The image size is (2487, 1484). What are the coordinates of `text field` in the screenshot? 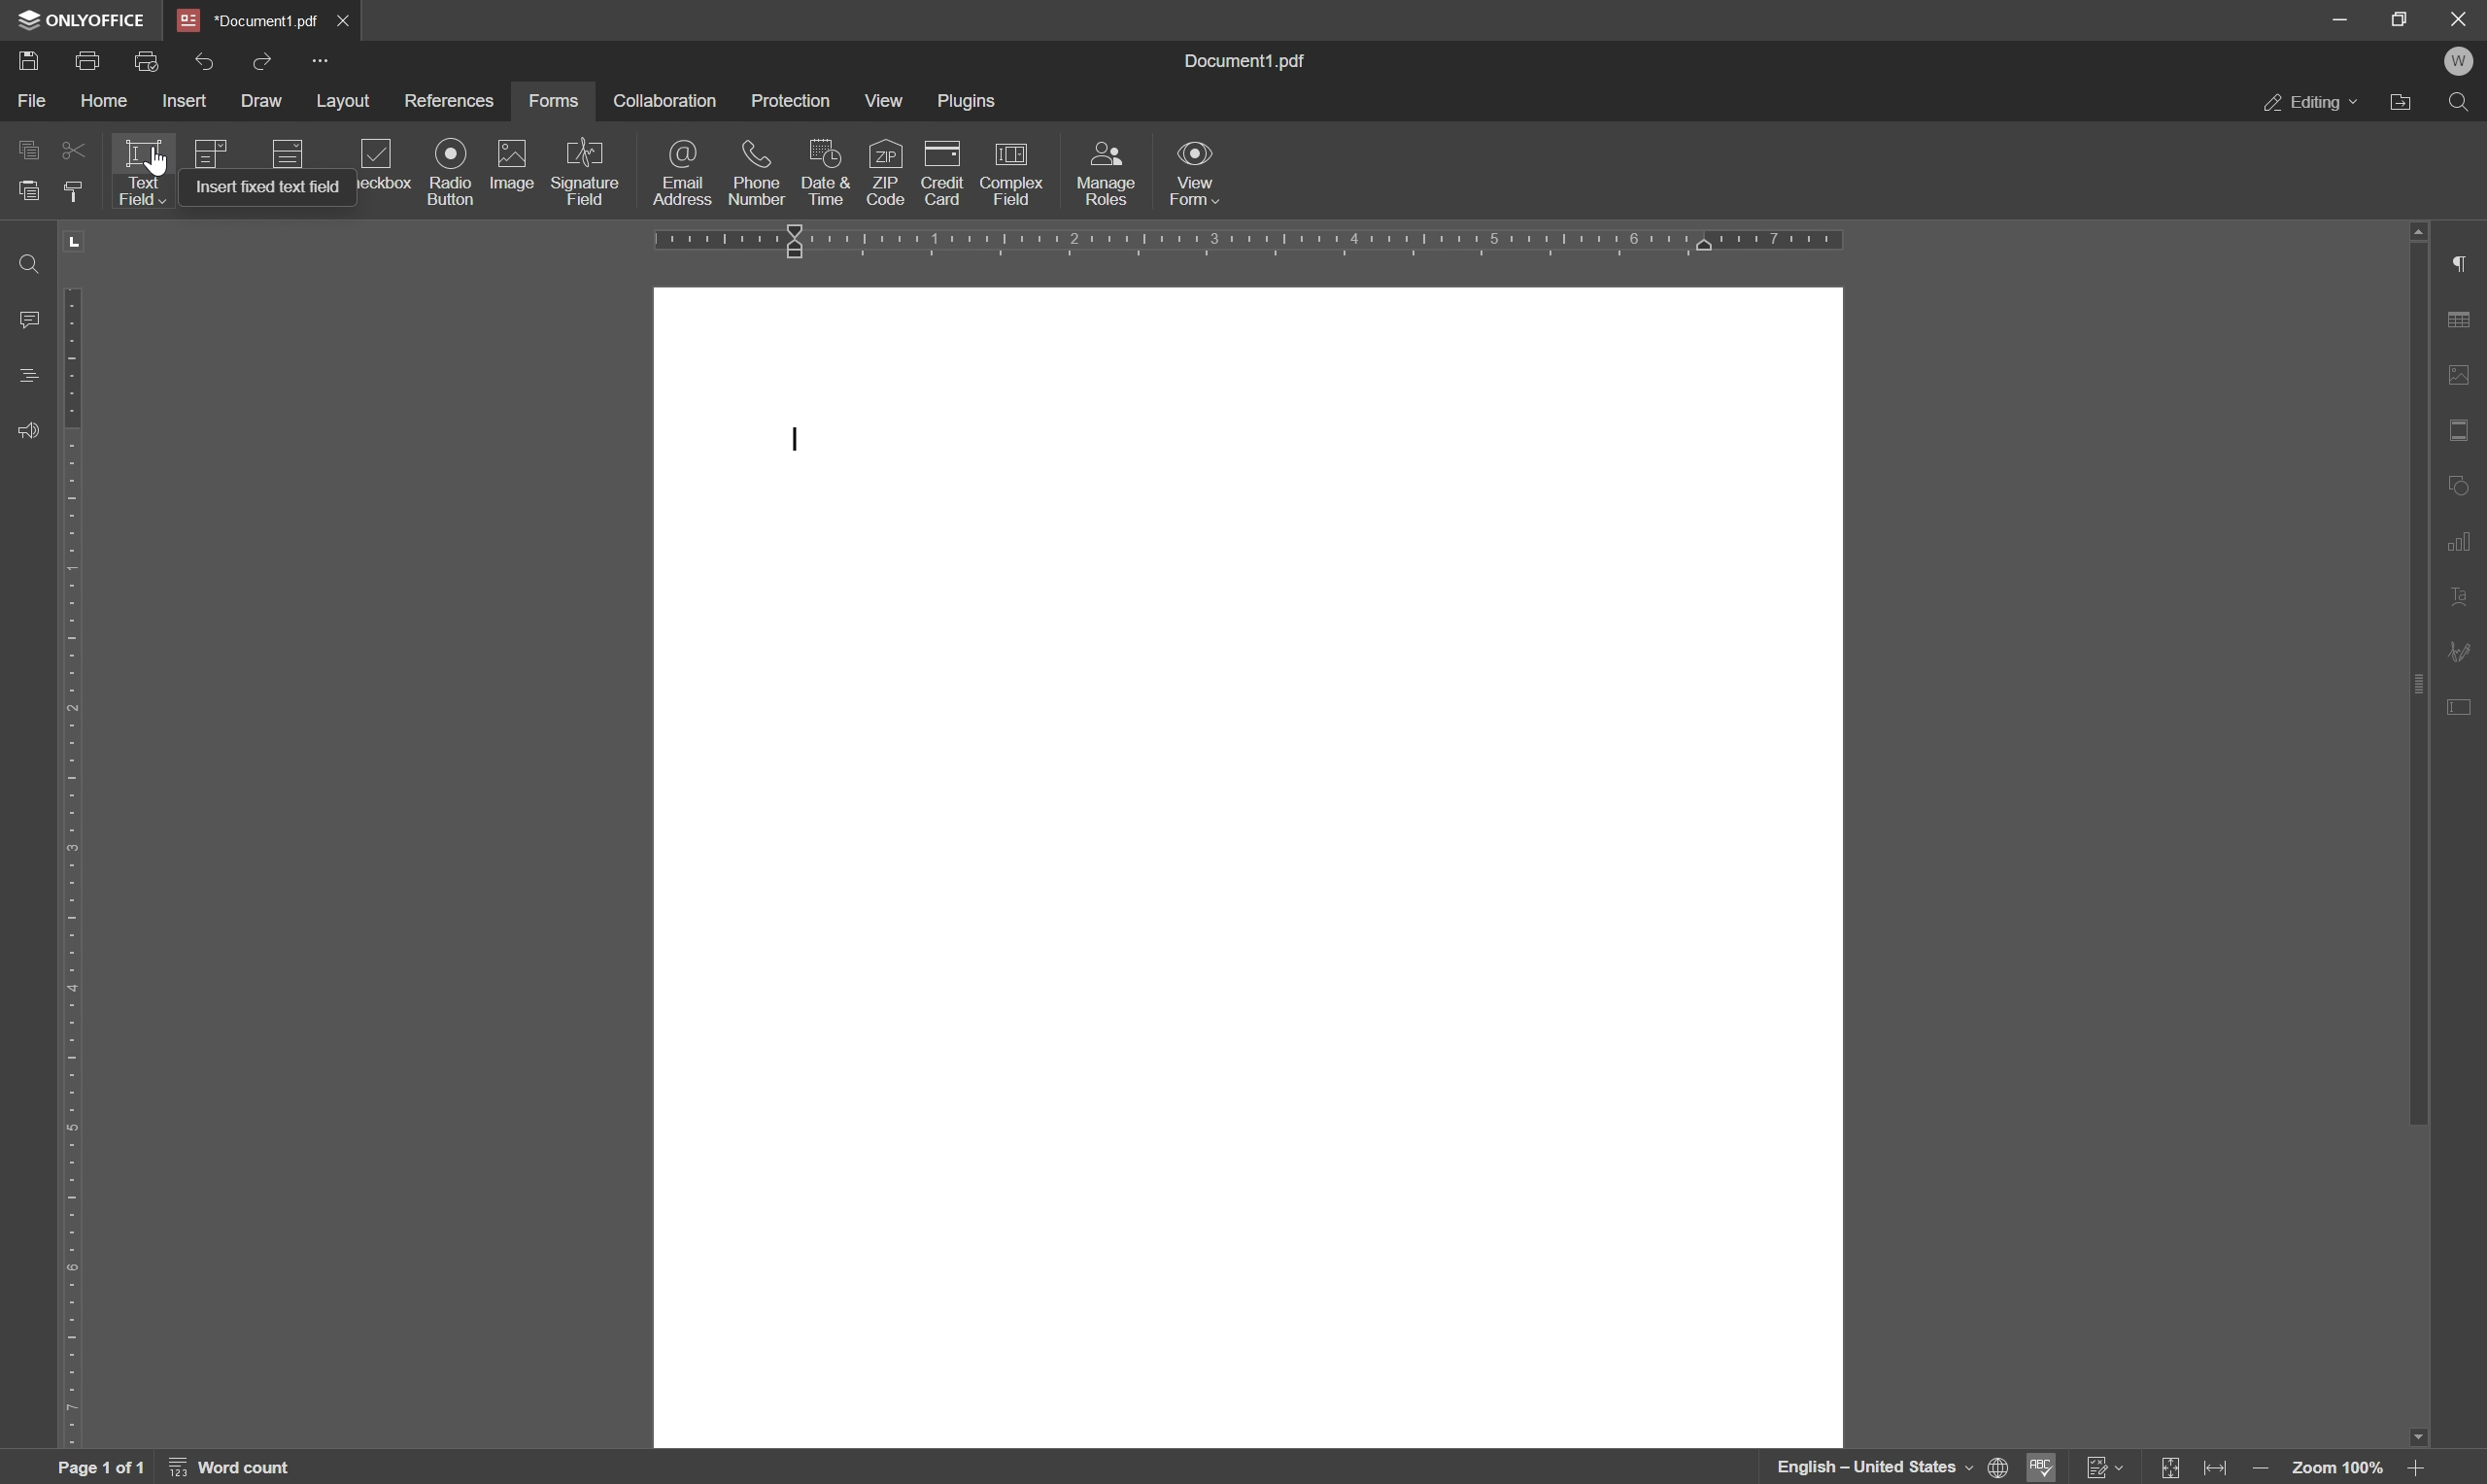 It's located at (141, 171).